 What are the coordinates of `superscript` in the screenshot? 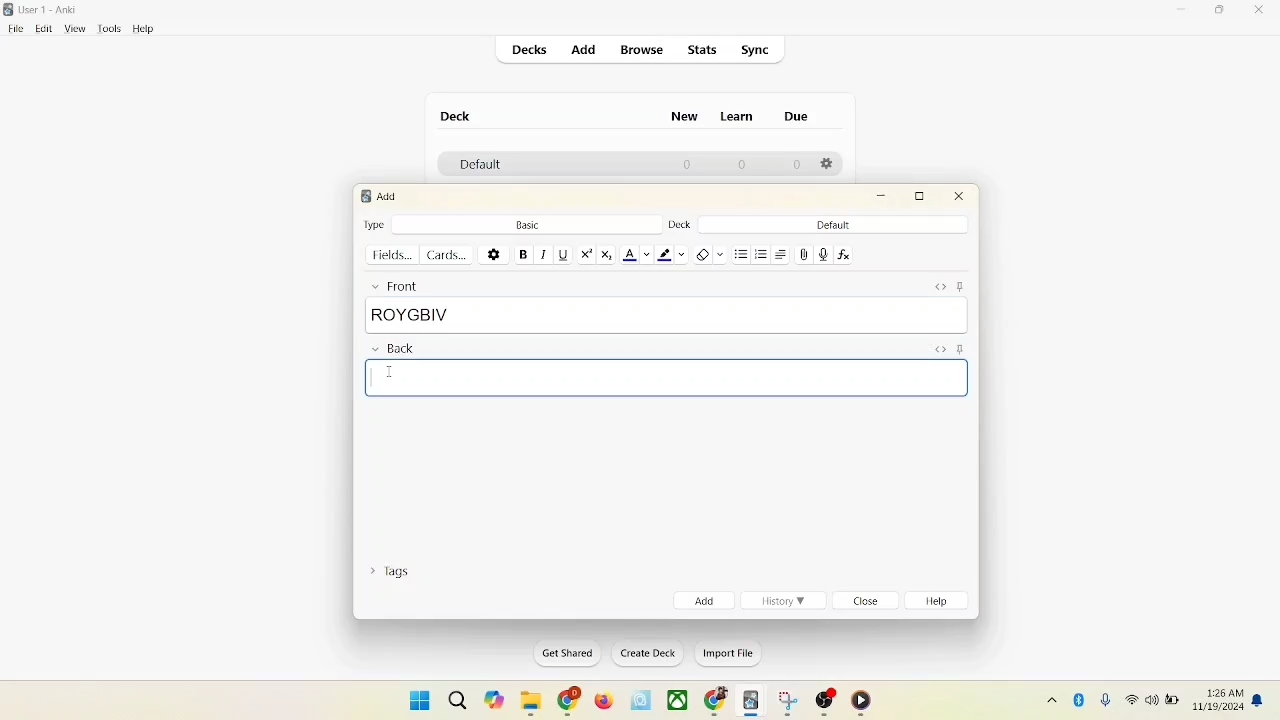 It's located at (586, 254).